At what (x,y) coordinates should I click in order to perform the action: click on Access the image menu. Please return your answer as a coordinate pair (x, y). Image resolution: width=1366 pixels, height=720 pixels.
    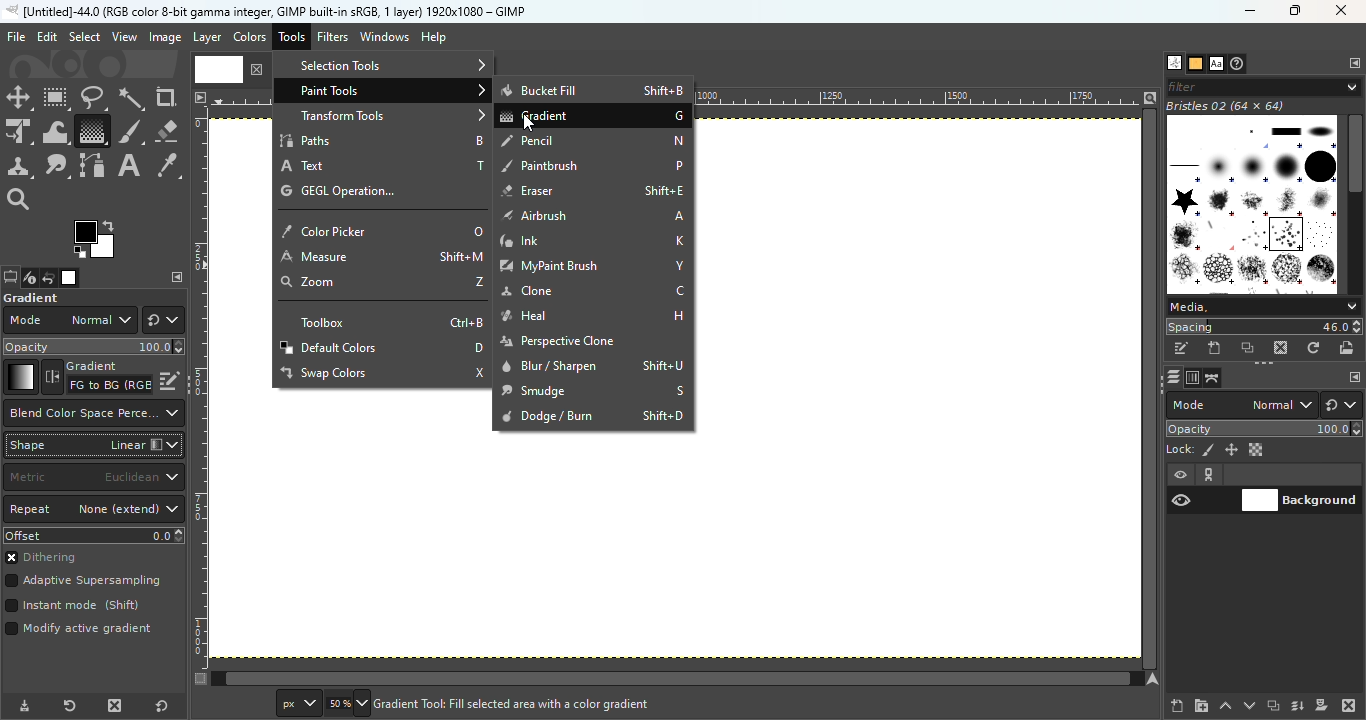
    Looking at the image, I should click on (199, 95).